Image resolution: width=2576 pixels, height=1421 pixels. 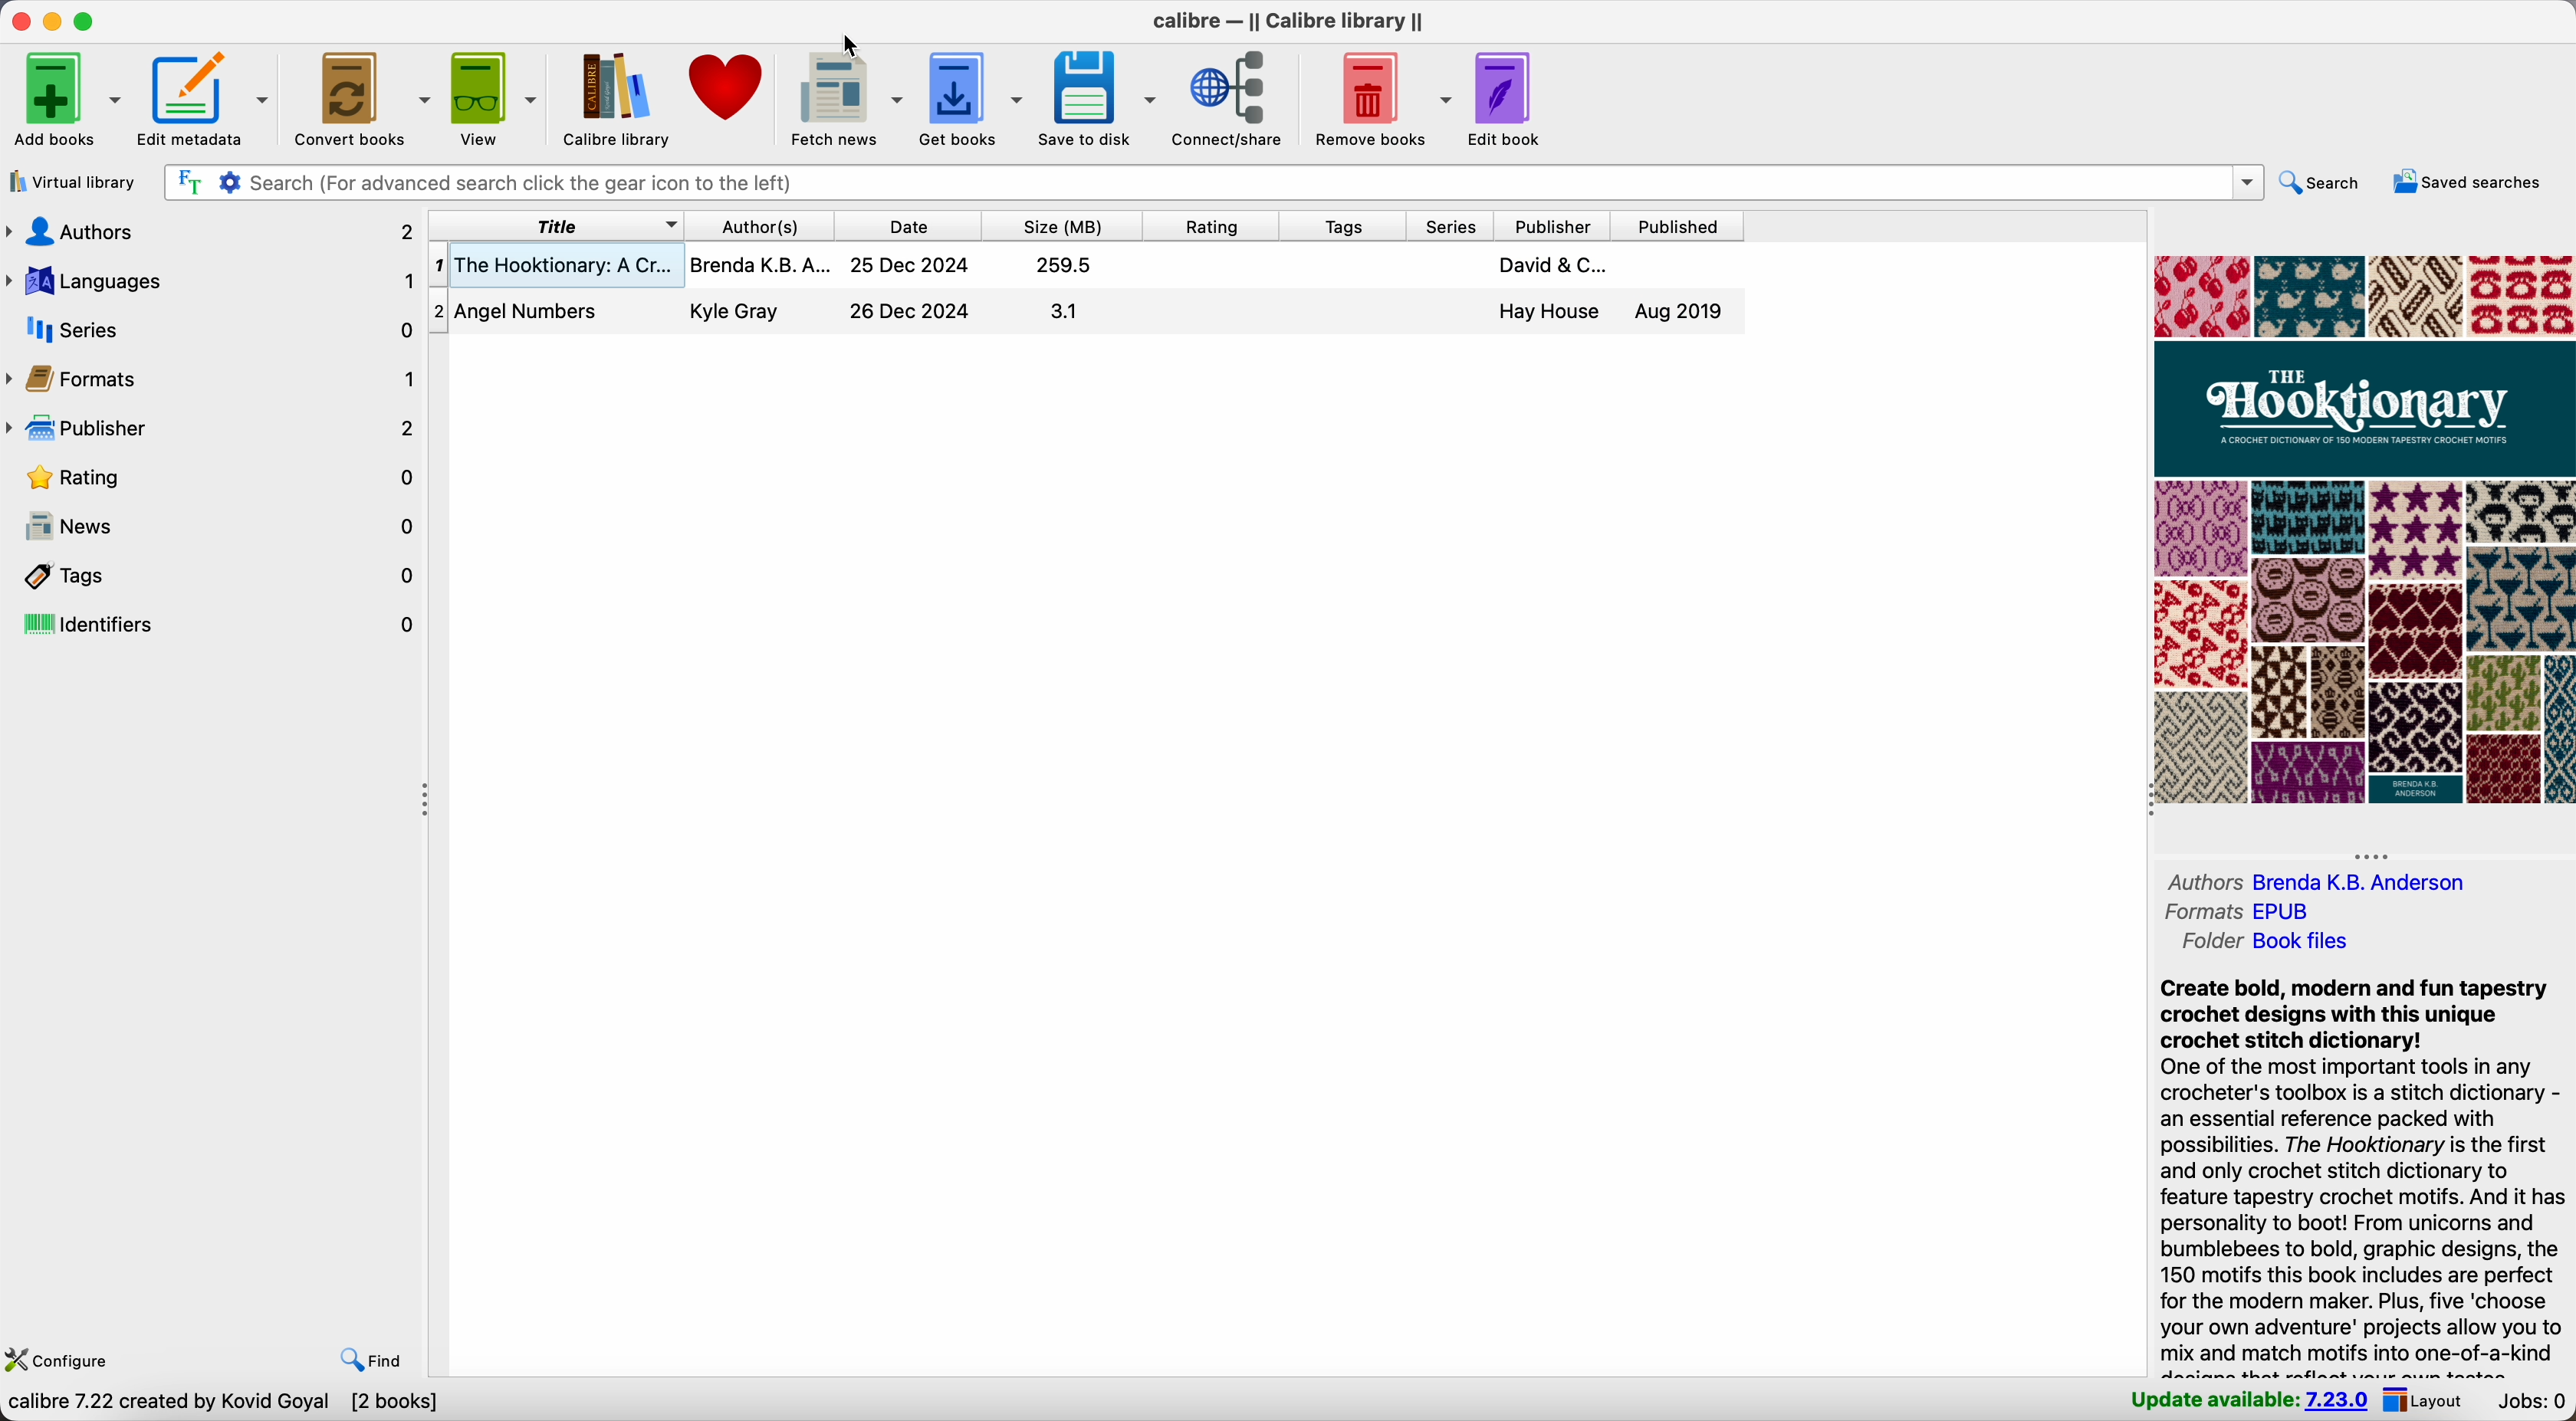 I want to click on date, so click(x=905, y=227).